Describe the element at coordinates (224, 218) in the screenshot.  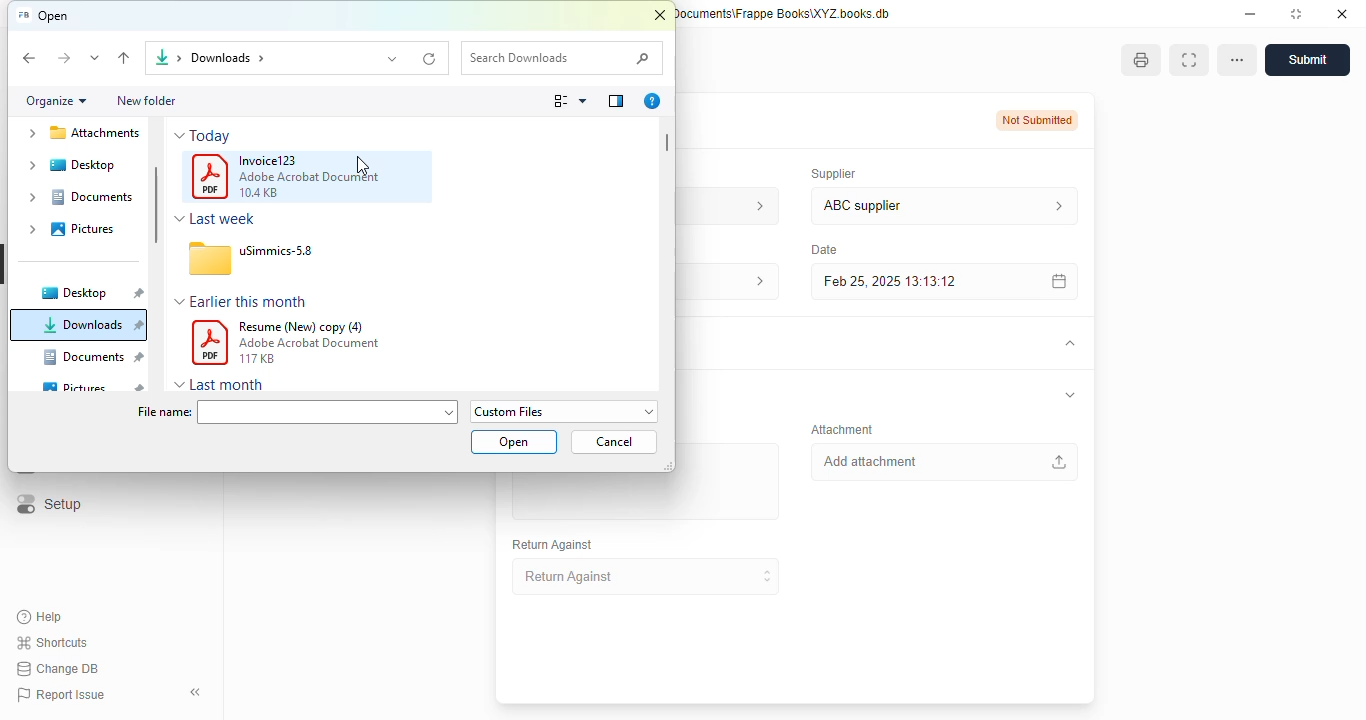
I see `last week` at that location.